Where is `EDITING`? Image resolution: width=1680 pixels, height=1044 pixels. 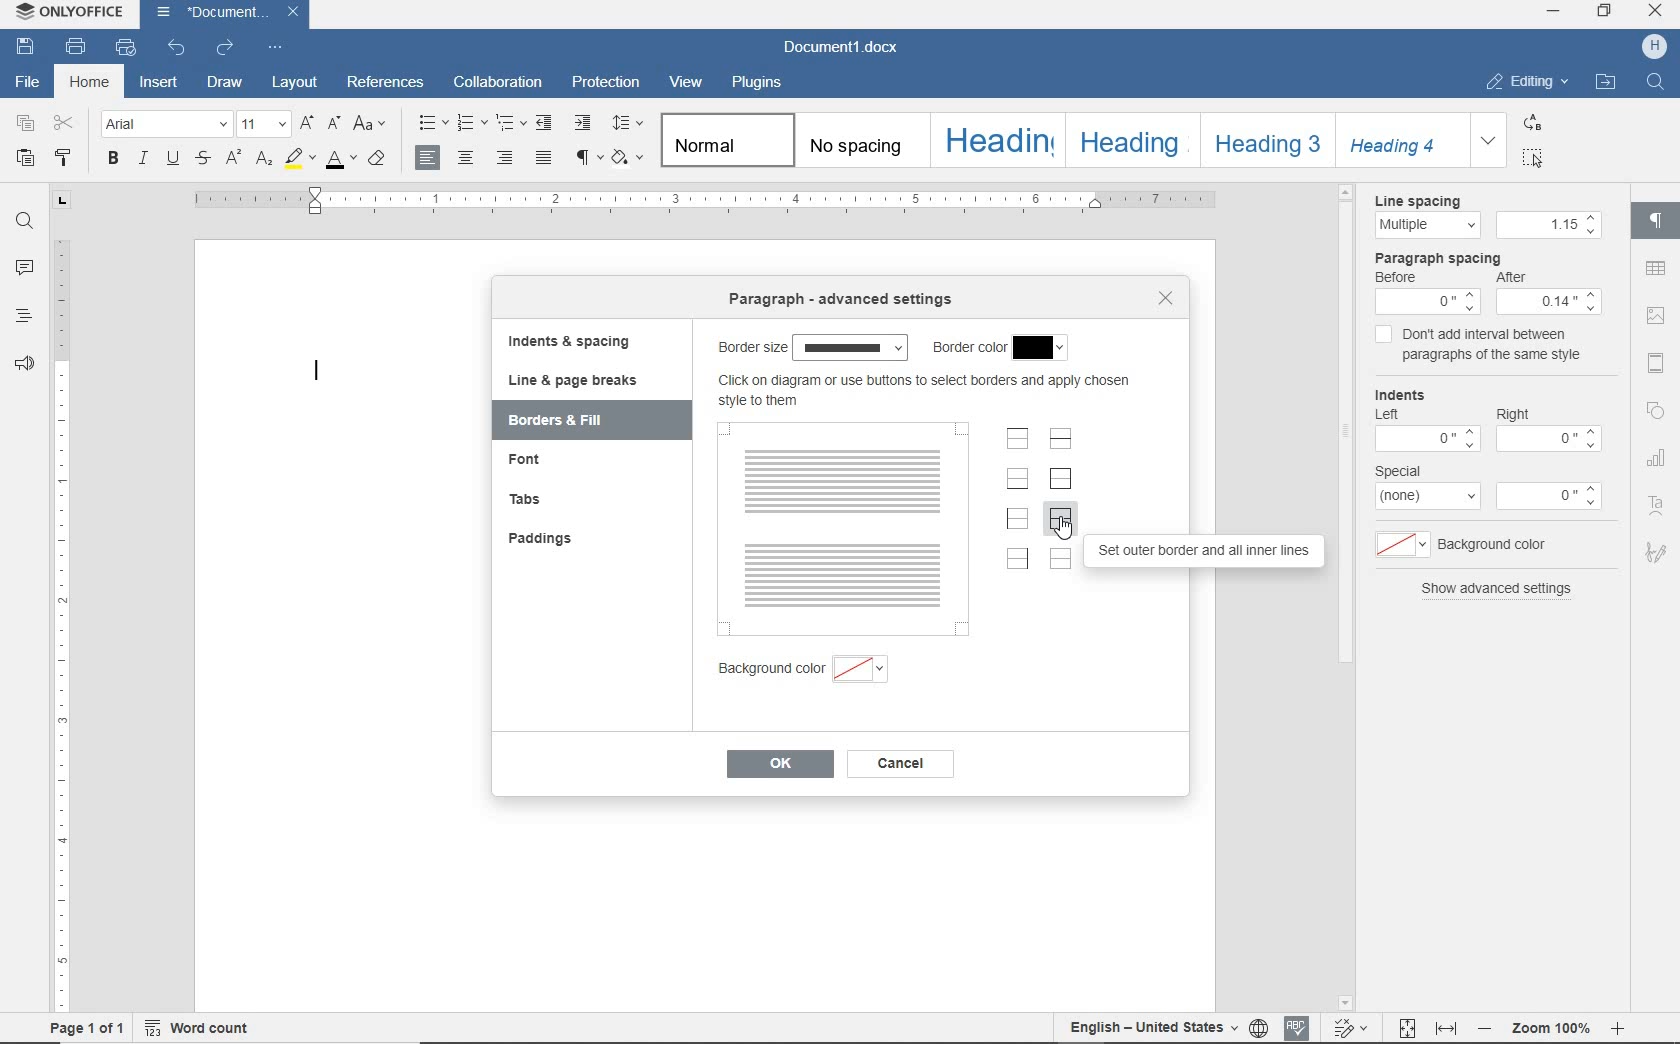
EDITING is located at coordinates (1523, 80).